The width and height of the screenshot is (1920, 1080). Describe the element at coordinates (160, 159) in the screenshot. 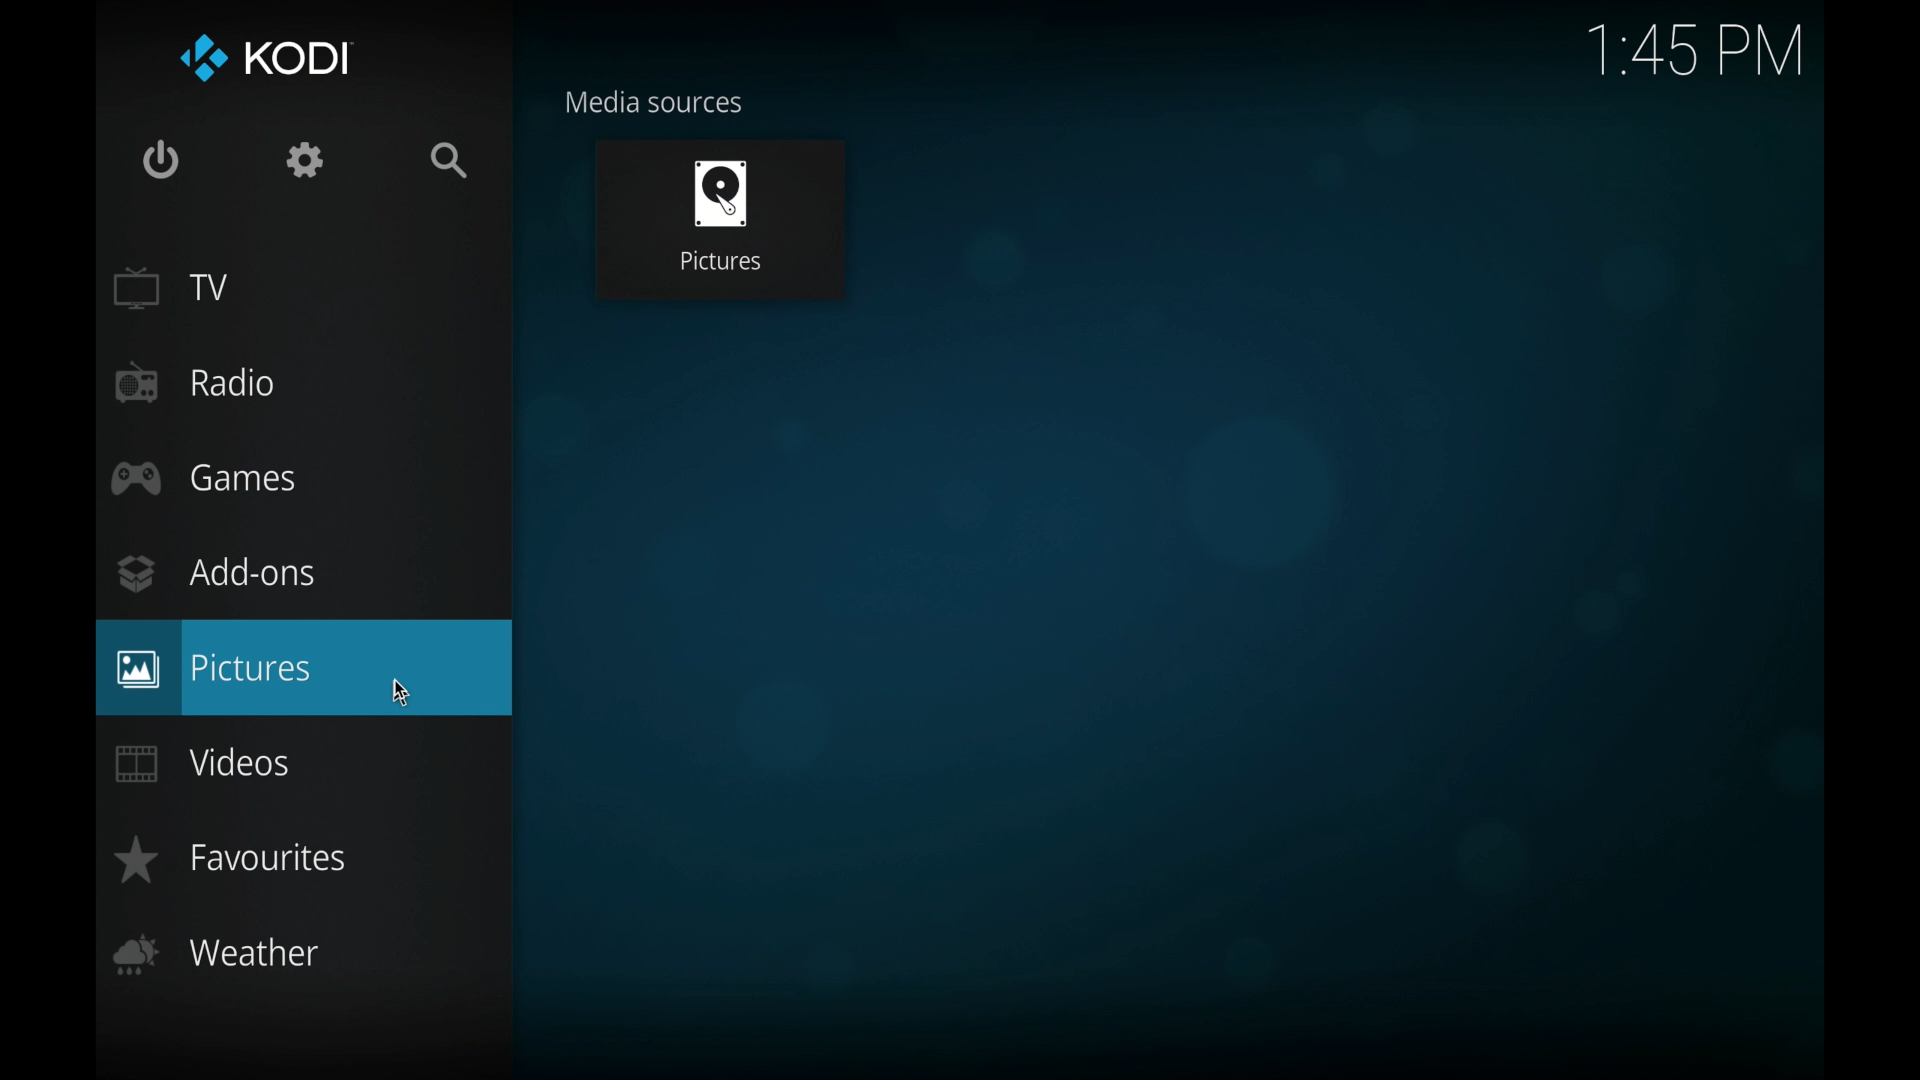

I see `quit kodi` at that location.